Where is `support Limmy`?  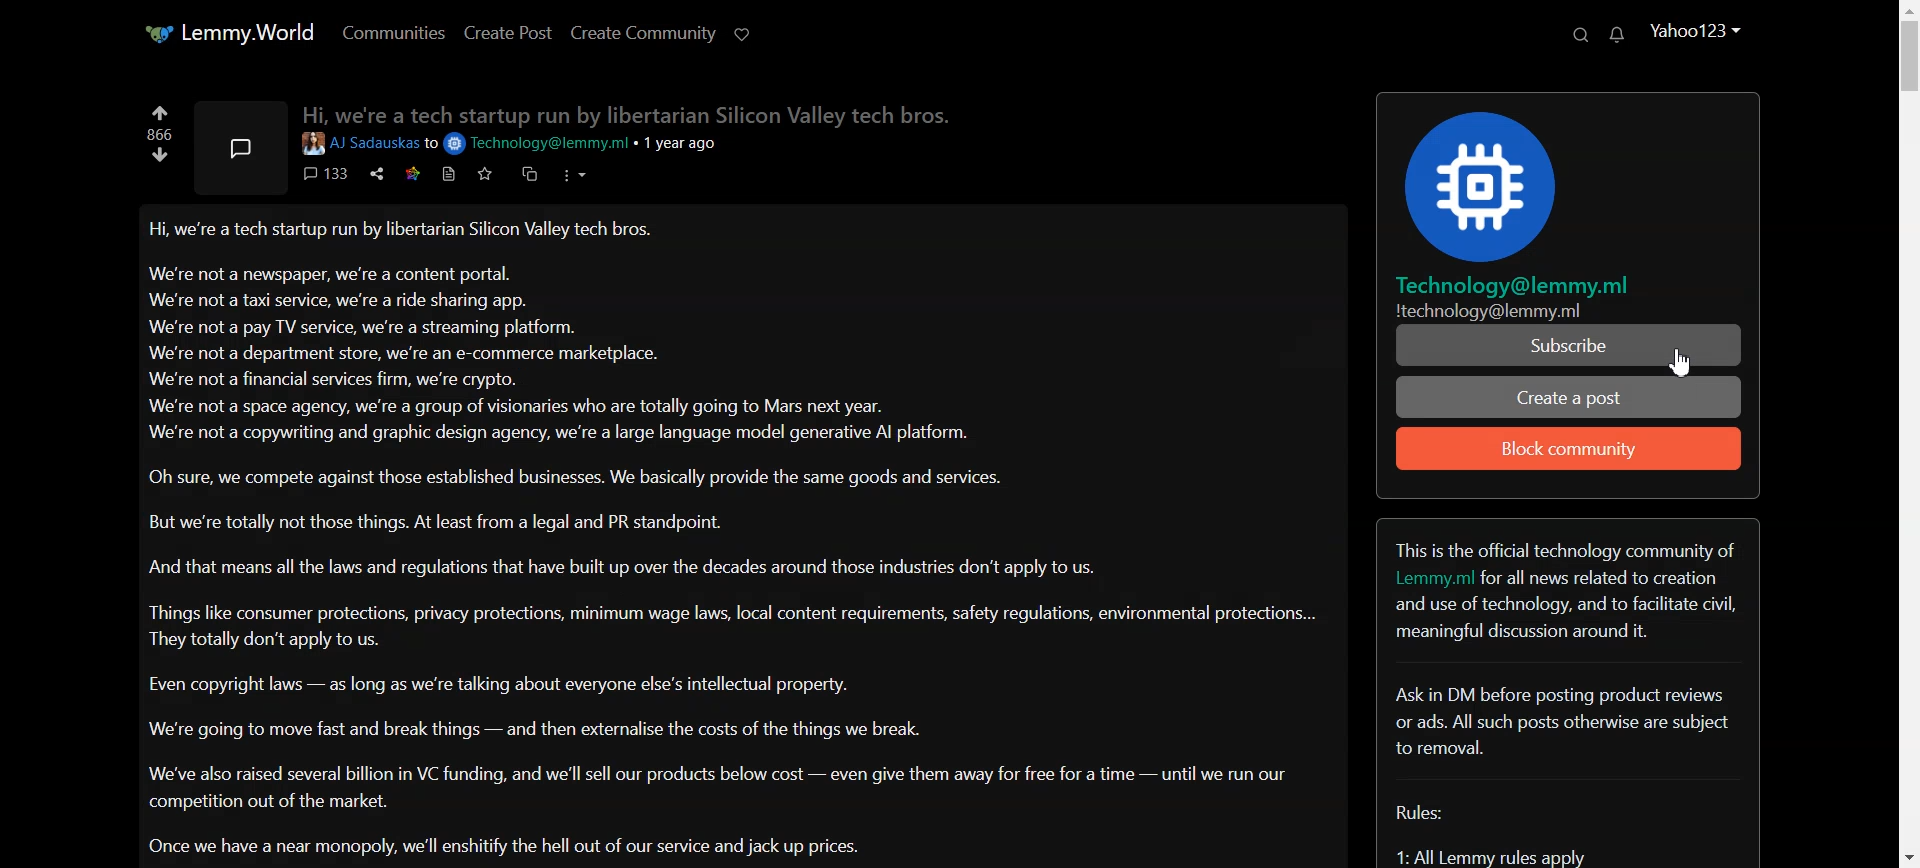
support Limmy is located at coordinates (746, 32).